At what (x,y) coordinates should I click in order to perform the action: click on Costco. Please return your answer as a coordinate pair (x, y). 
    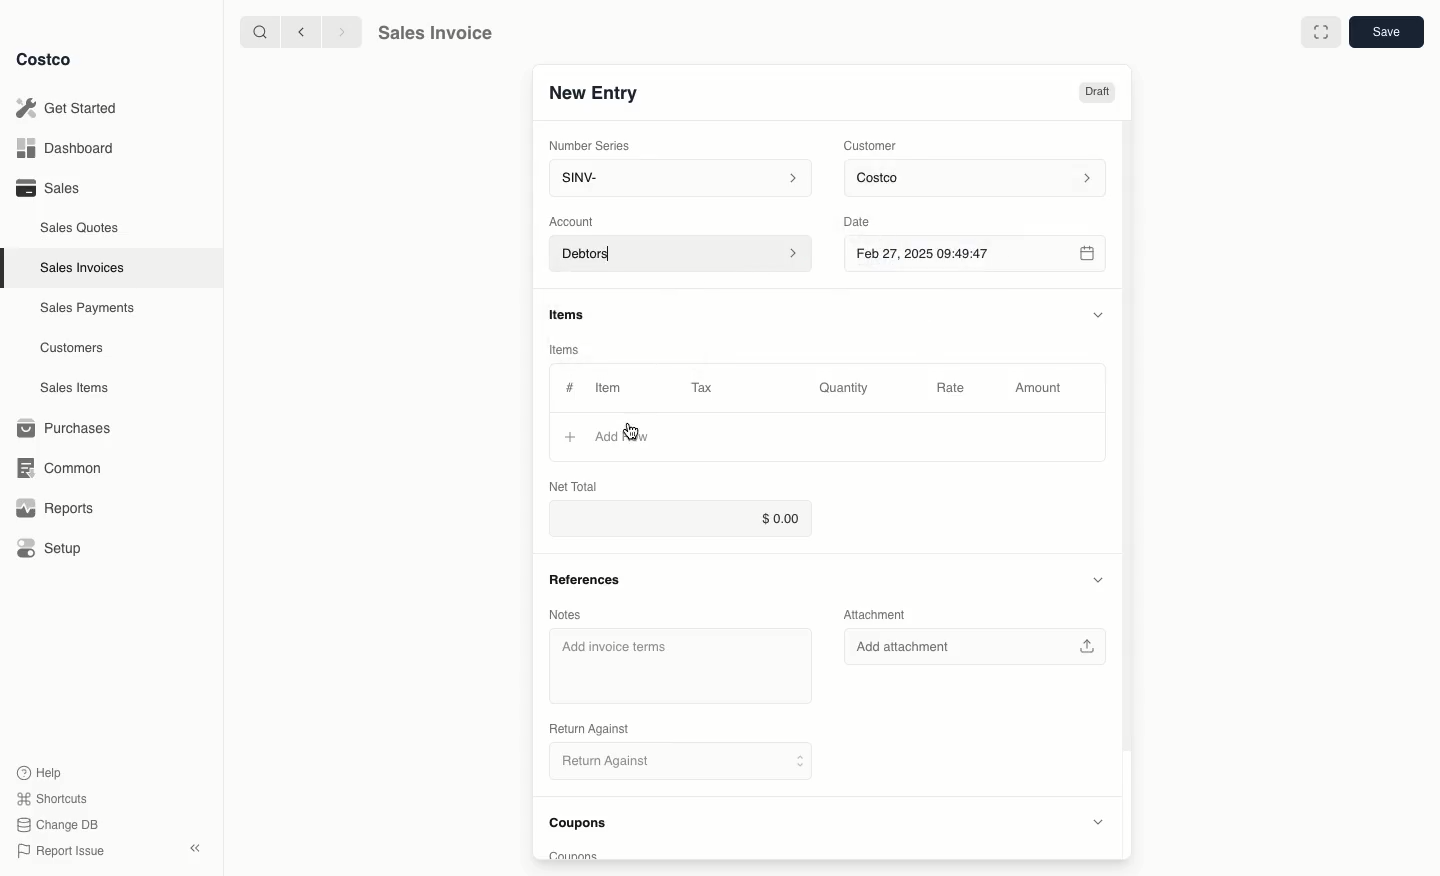
    Looking at the image, I should click on (45, 60).